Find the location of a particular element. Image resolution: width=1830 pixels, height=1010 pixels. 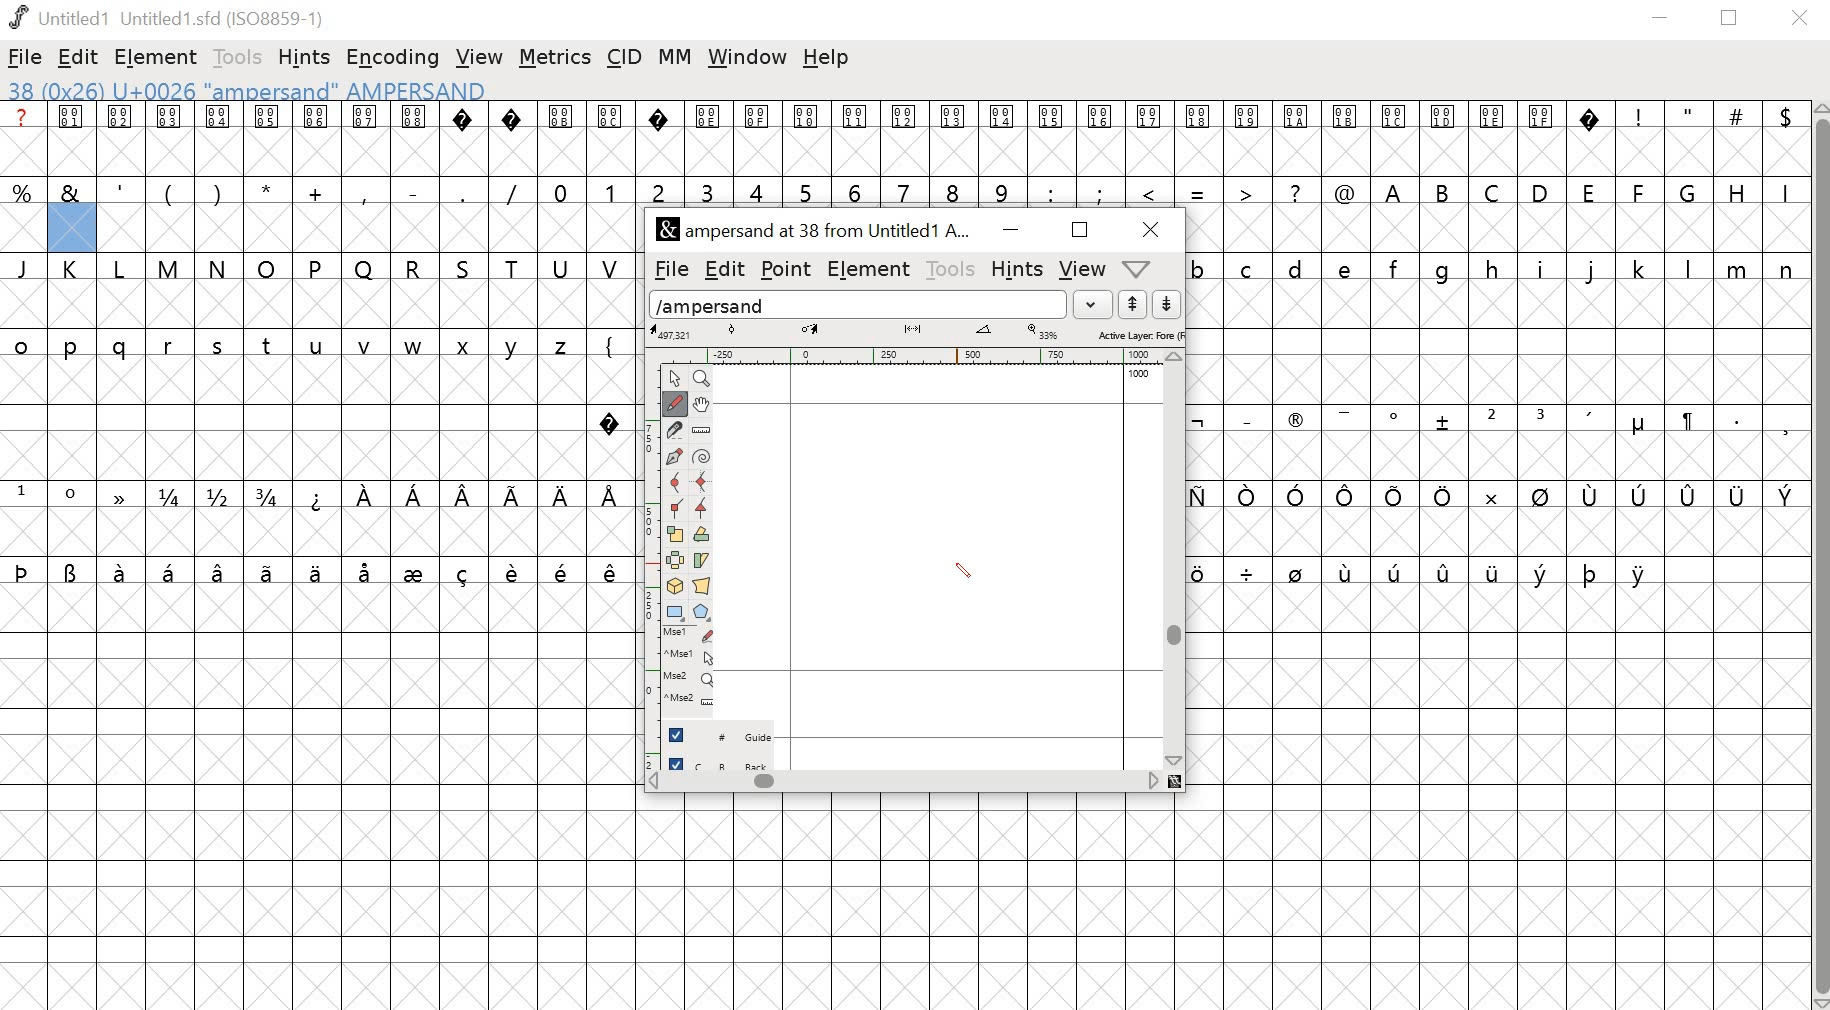

t is located at coordinates (268, 346).